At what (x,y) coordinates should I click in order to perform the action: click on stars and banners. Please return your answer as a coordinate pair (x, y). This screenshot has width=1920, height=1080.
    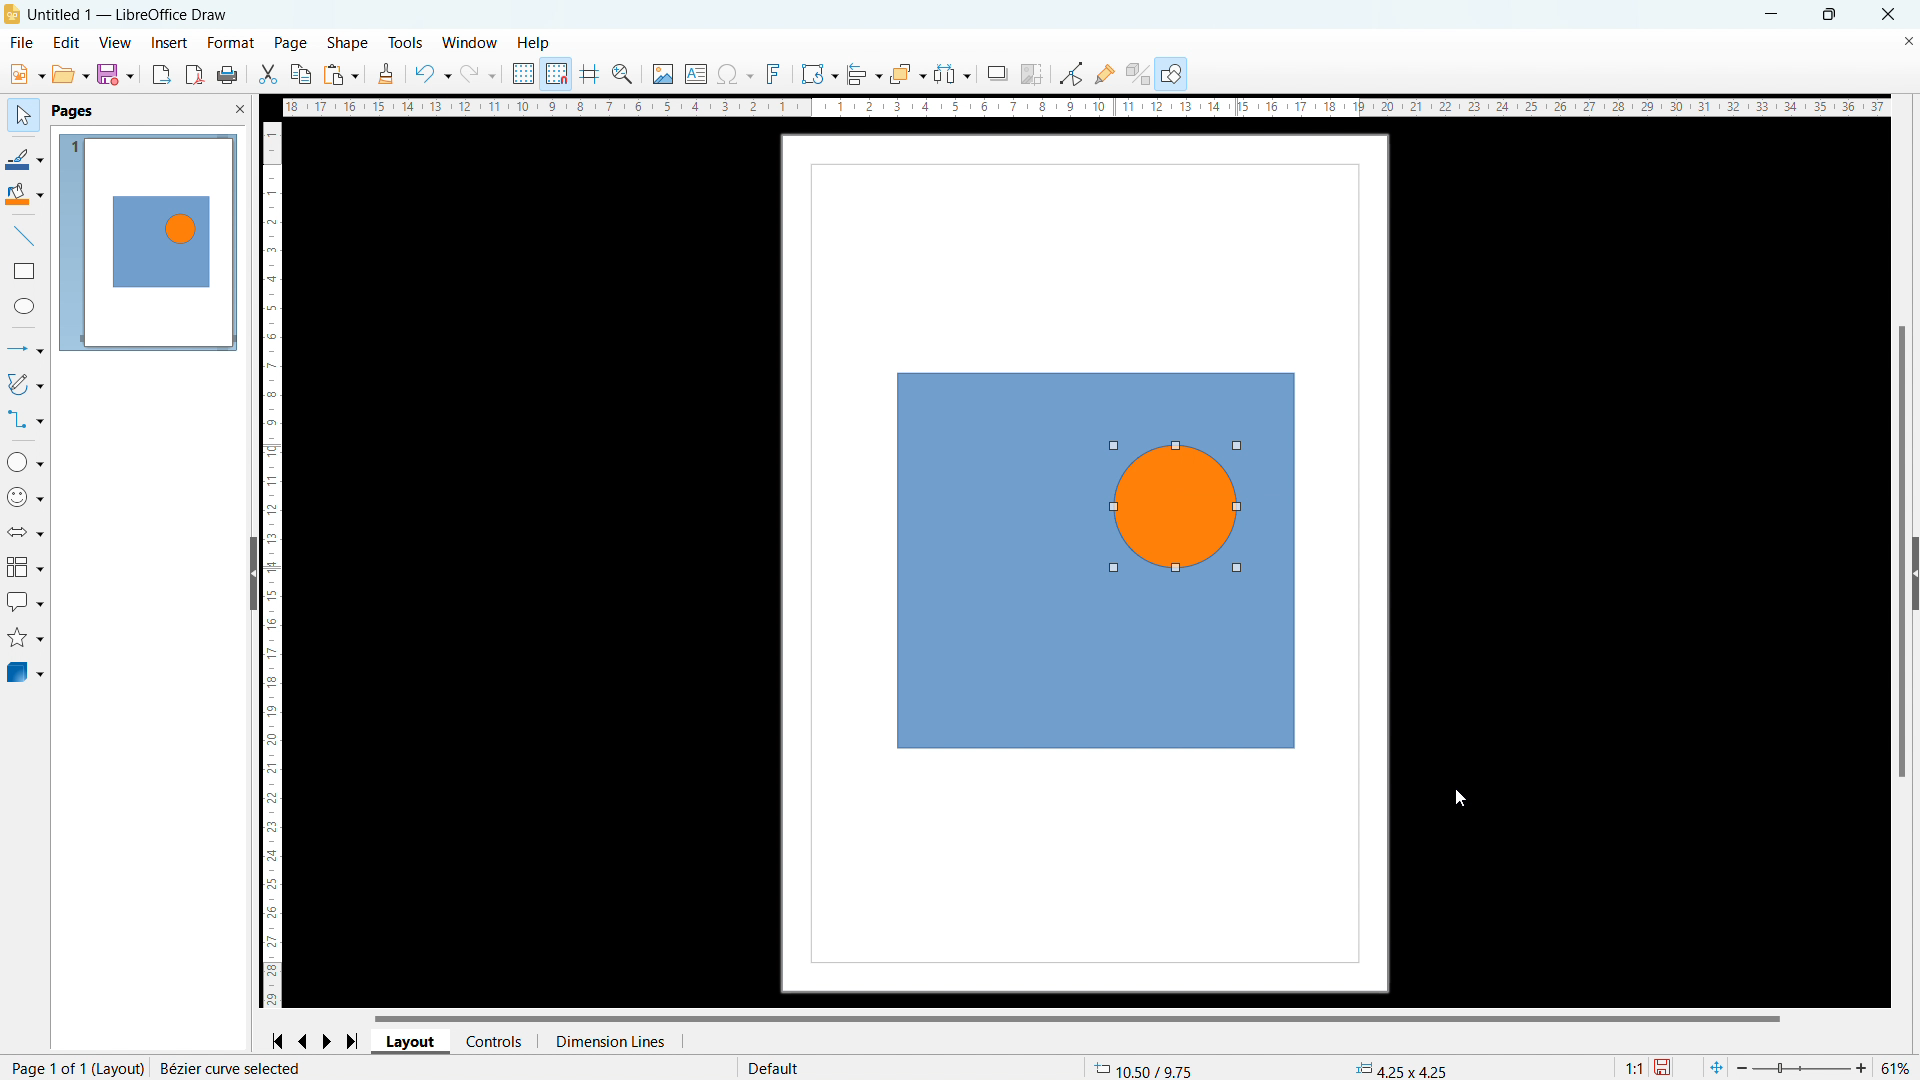
    Looking at the image, I should click on (25, 636).